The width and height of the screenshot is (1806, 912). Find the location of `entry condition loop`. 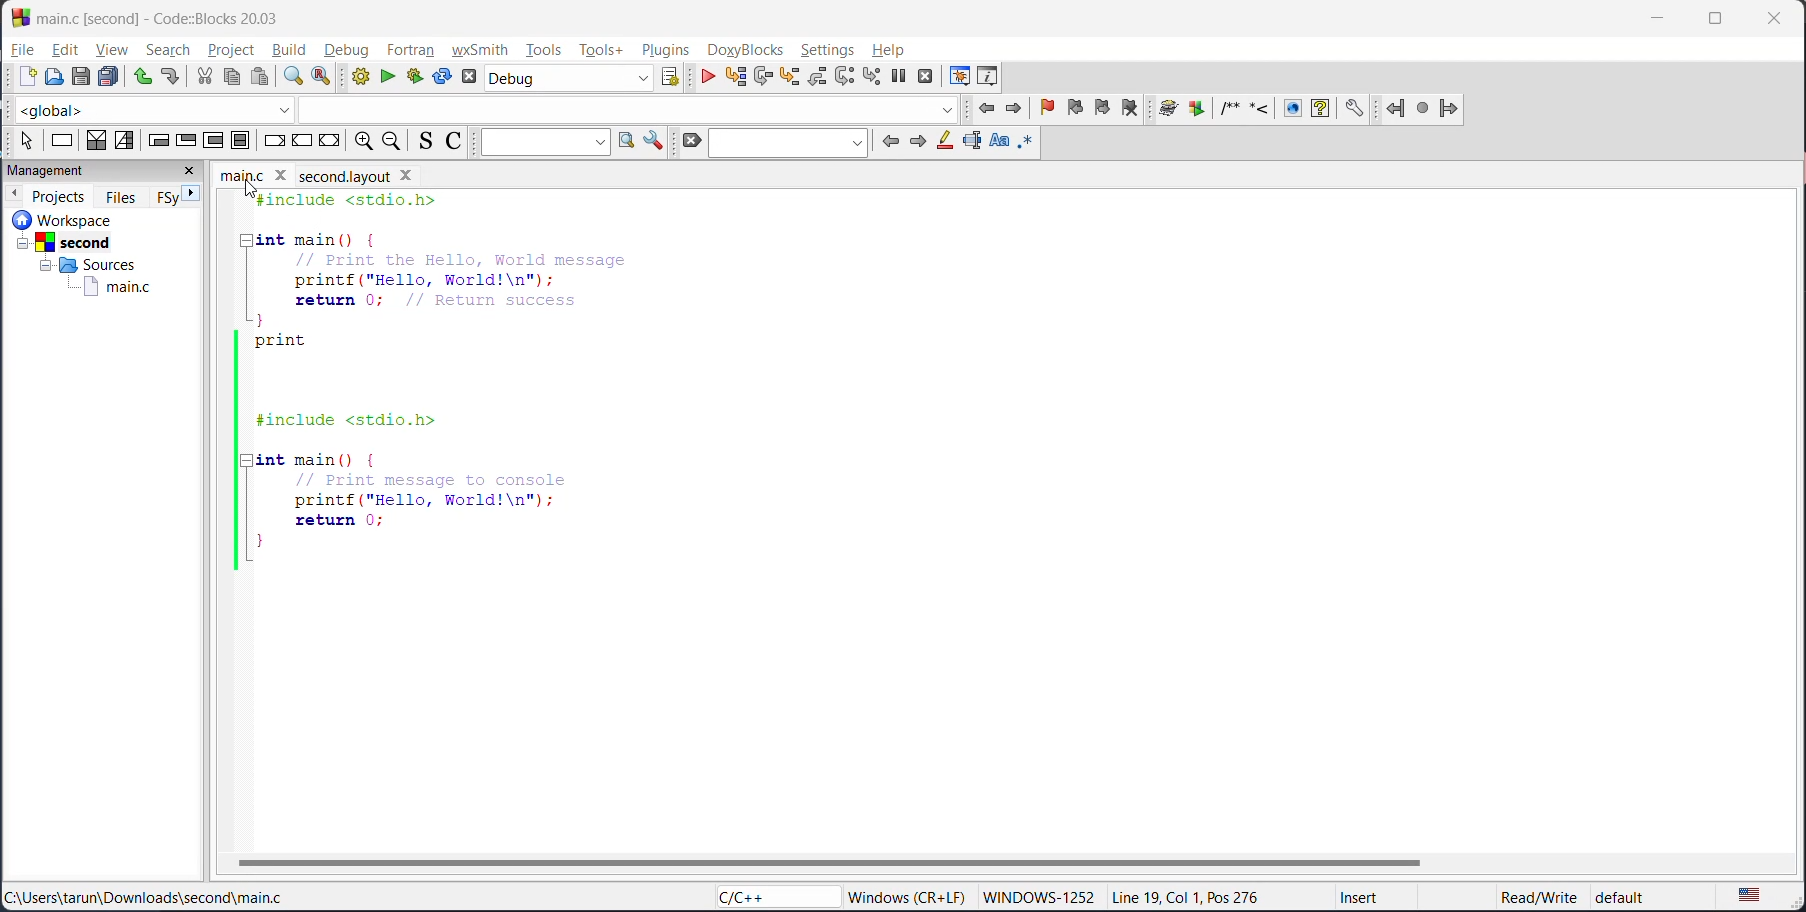

entry condition loop is located at coordinates (159, 141).